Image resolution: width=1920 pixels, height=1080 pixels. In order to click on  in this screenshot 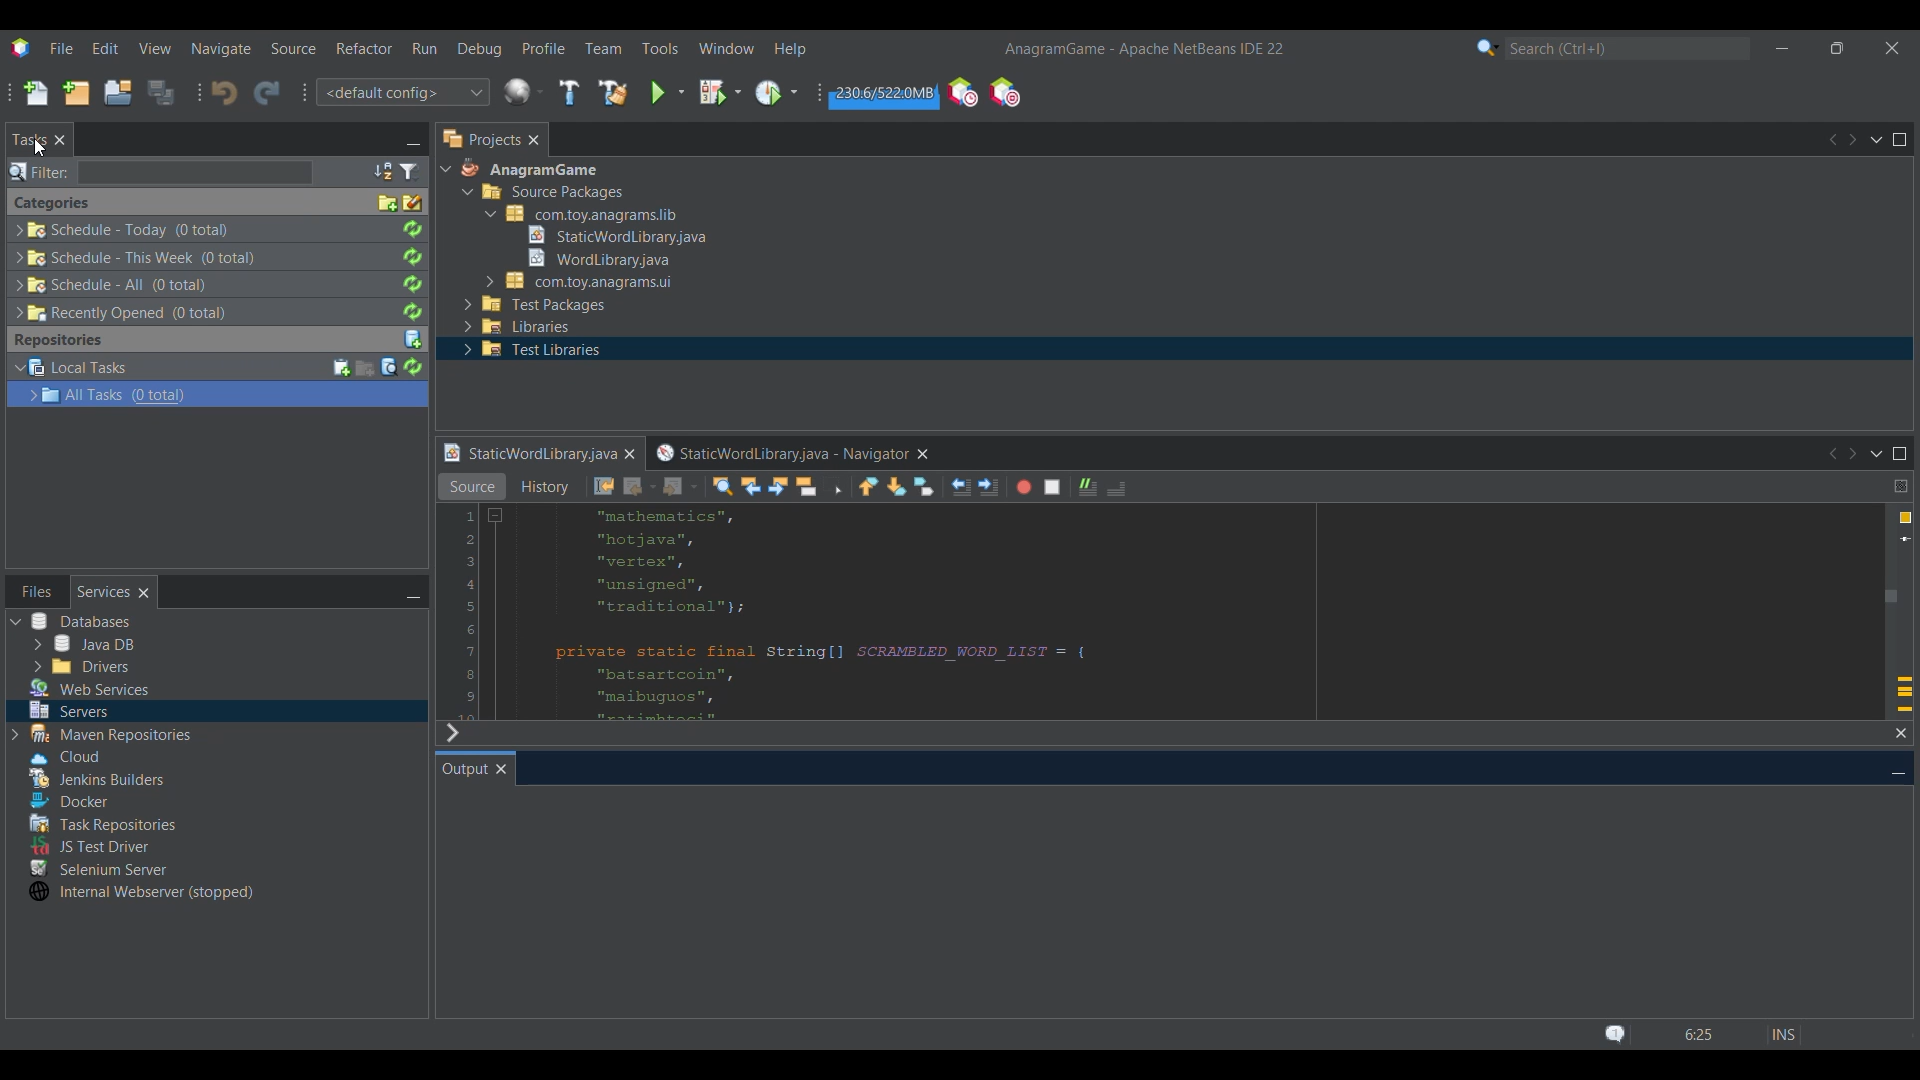, I will do `click(517, 328)`.